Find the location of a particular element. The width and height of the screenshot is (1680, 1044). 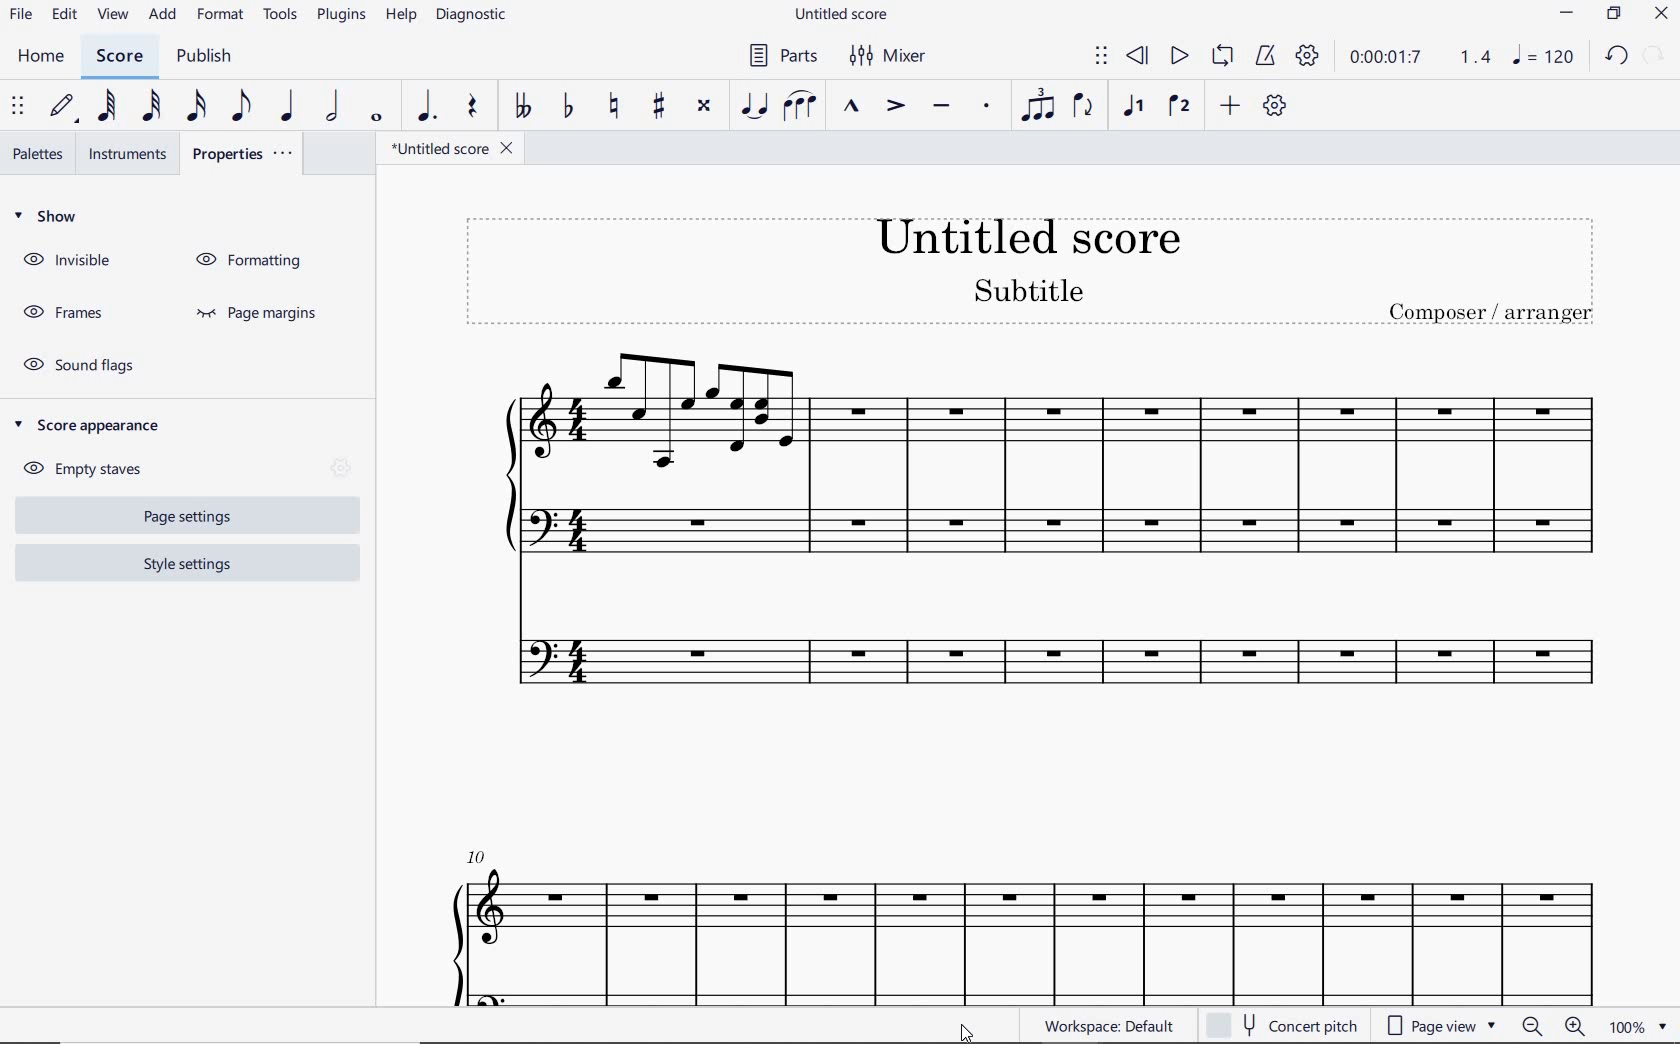

CUSTOMIZE TOOLBAR is located at coordinates (1274, 106).